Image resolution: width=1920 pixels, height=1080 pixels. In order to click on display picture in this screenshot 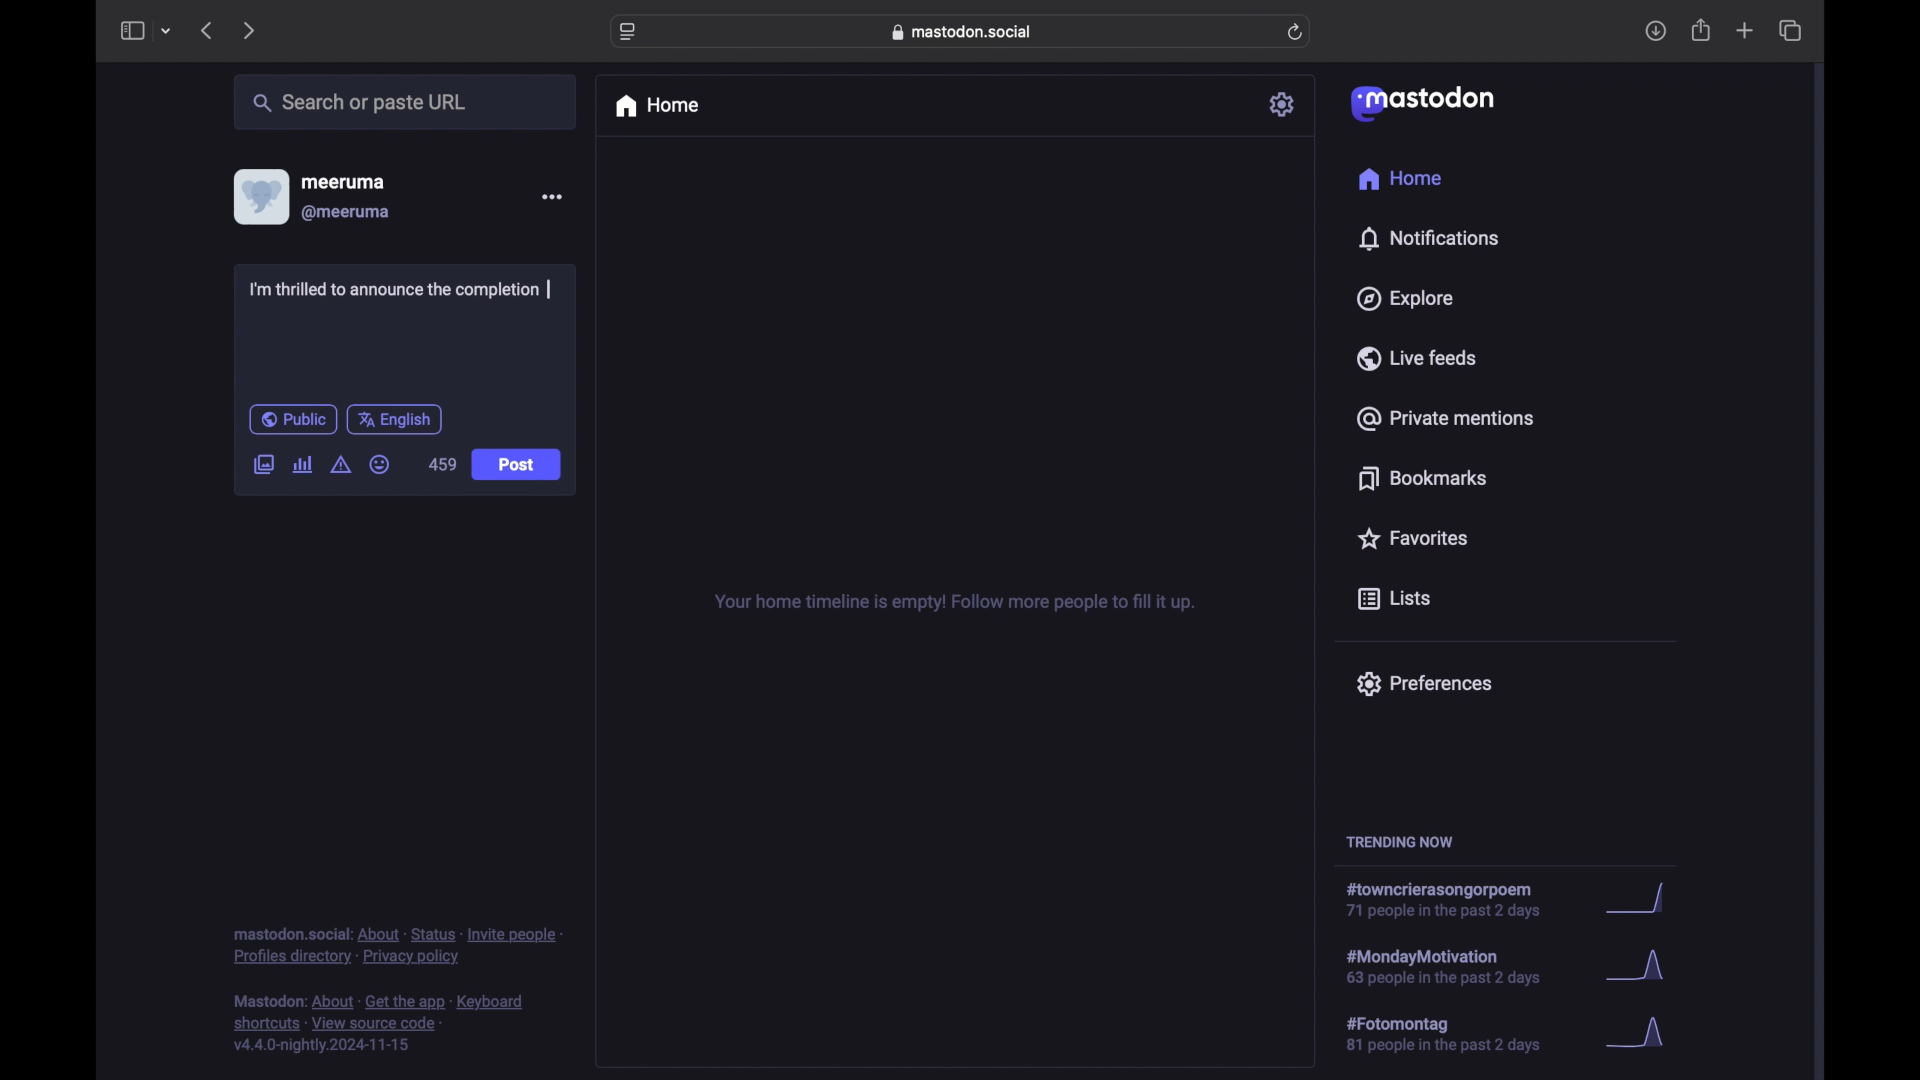, I will do `click(259, 197)`.